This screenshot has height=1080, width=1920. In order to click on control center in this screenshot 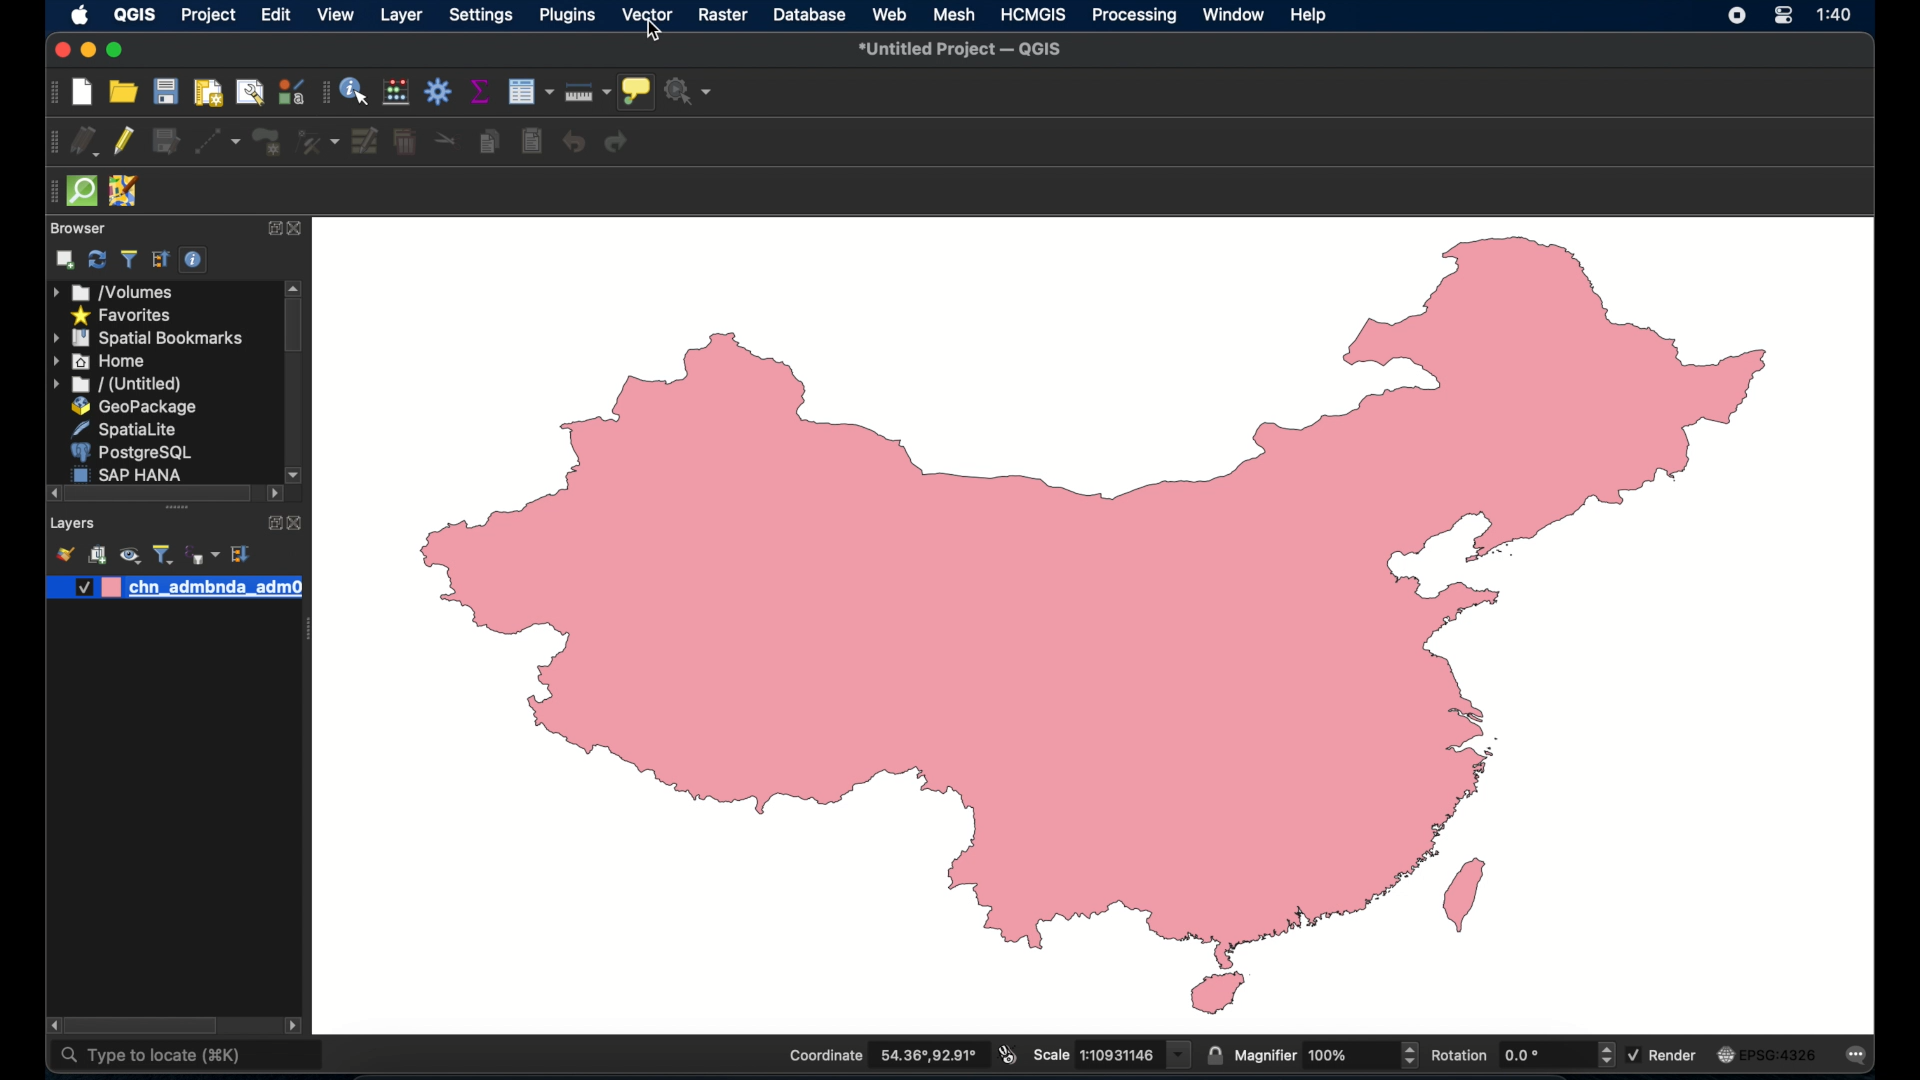, I will do `click(1781, 18)`.